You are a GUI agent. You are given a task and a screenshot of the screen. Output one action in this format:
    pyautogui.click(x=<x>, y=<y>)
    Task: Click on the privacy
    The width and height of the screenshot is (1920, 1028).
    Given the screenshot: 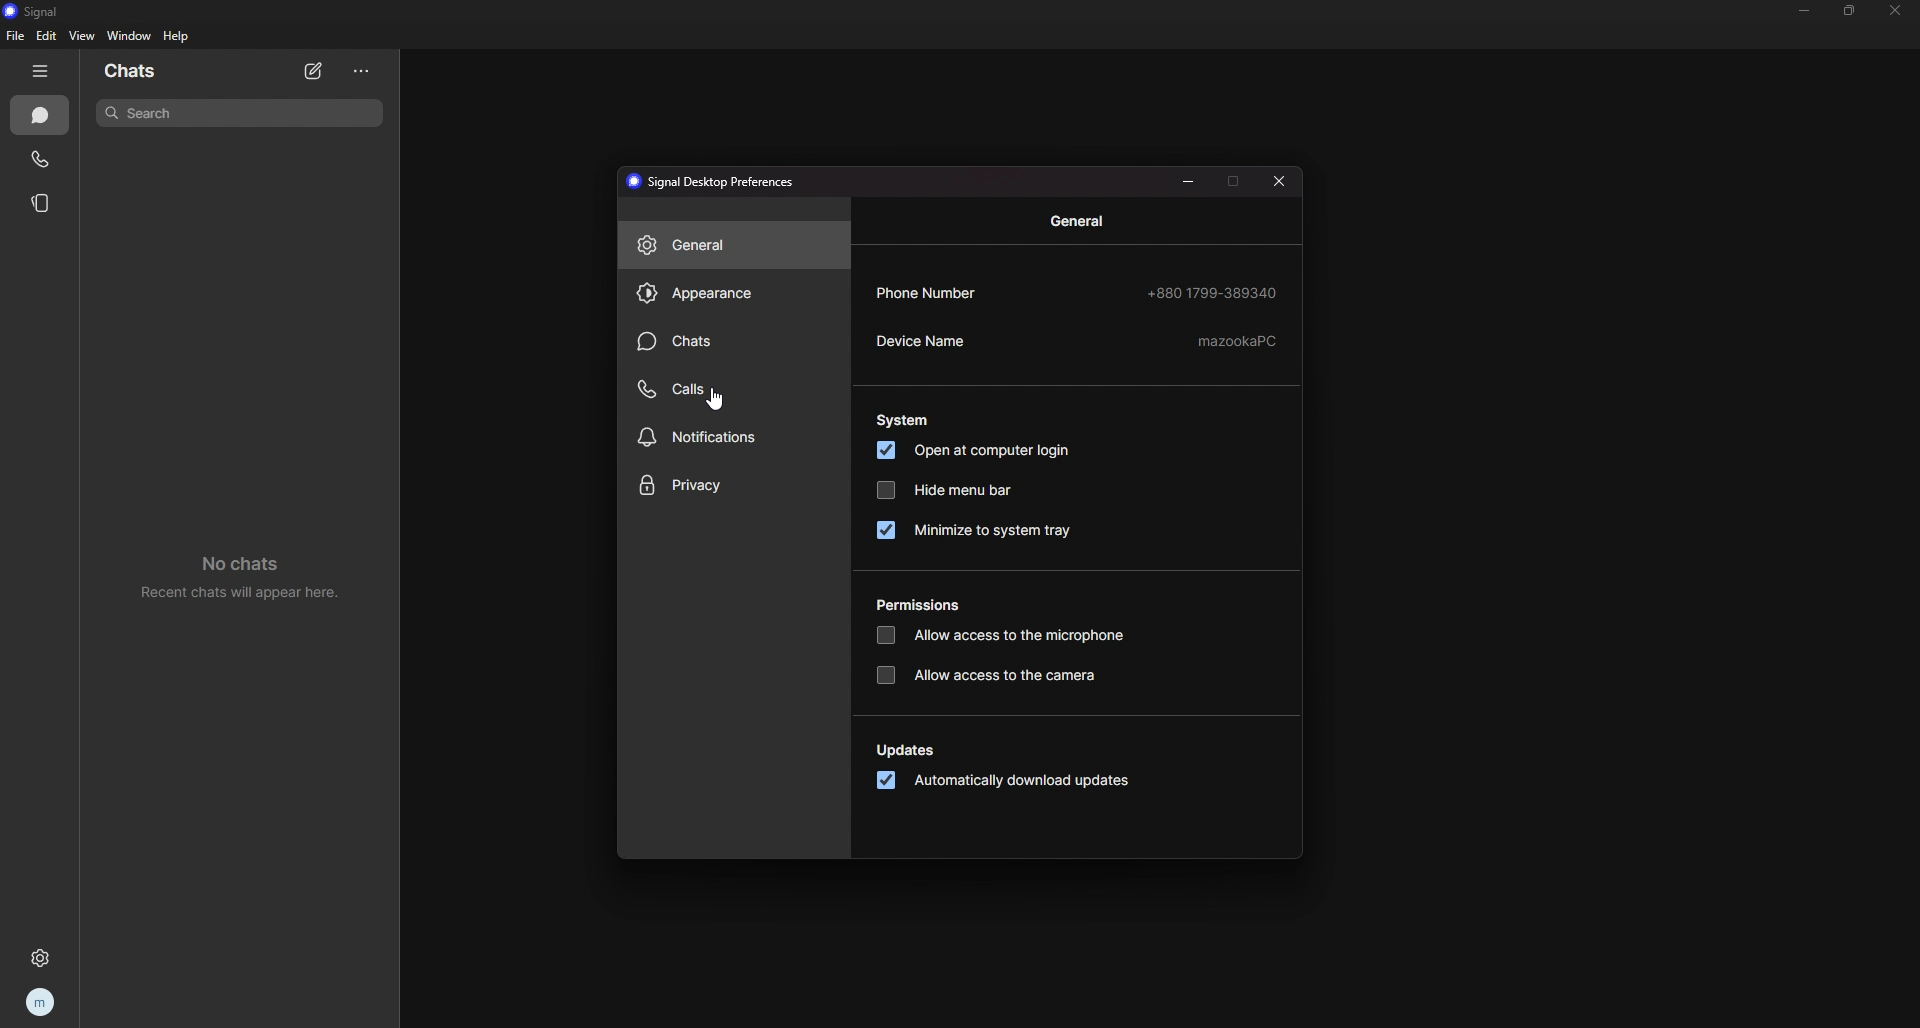 What is the action you would take?
    pyautogui.click(x=735, y=485)
    